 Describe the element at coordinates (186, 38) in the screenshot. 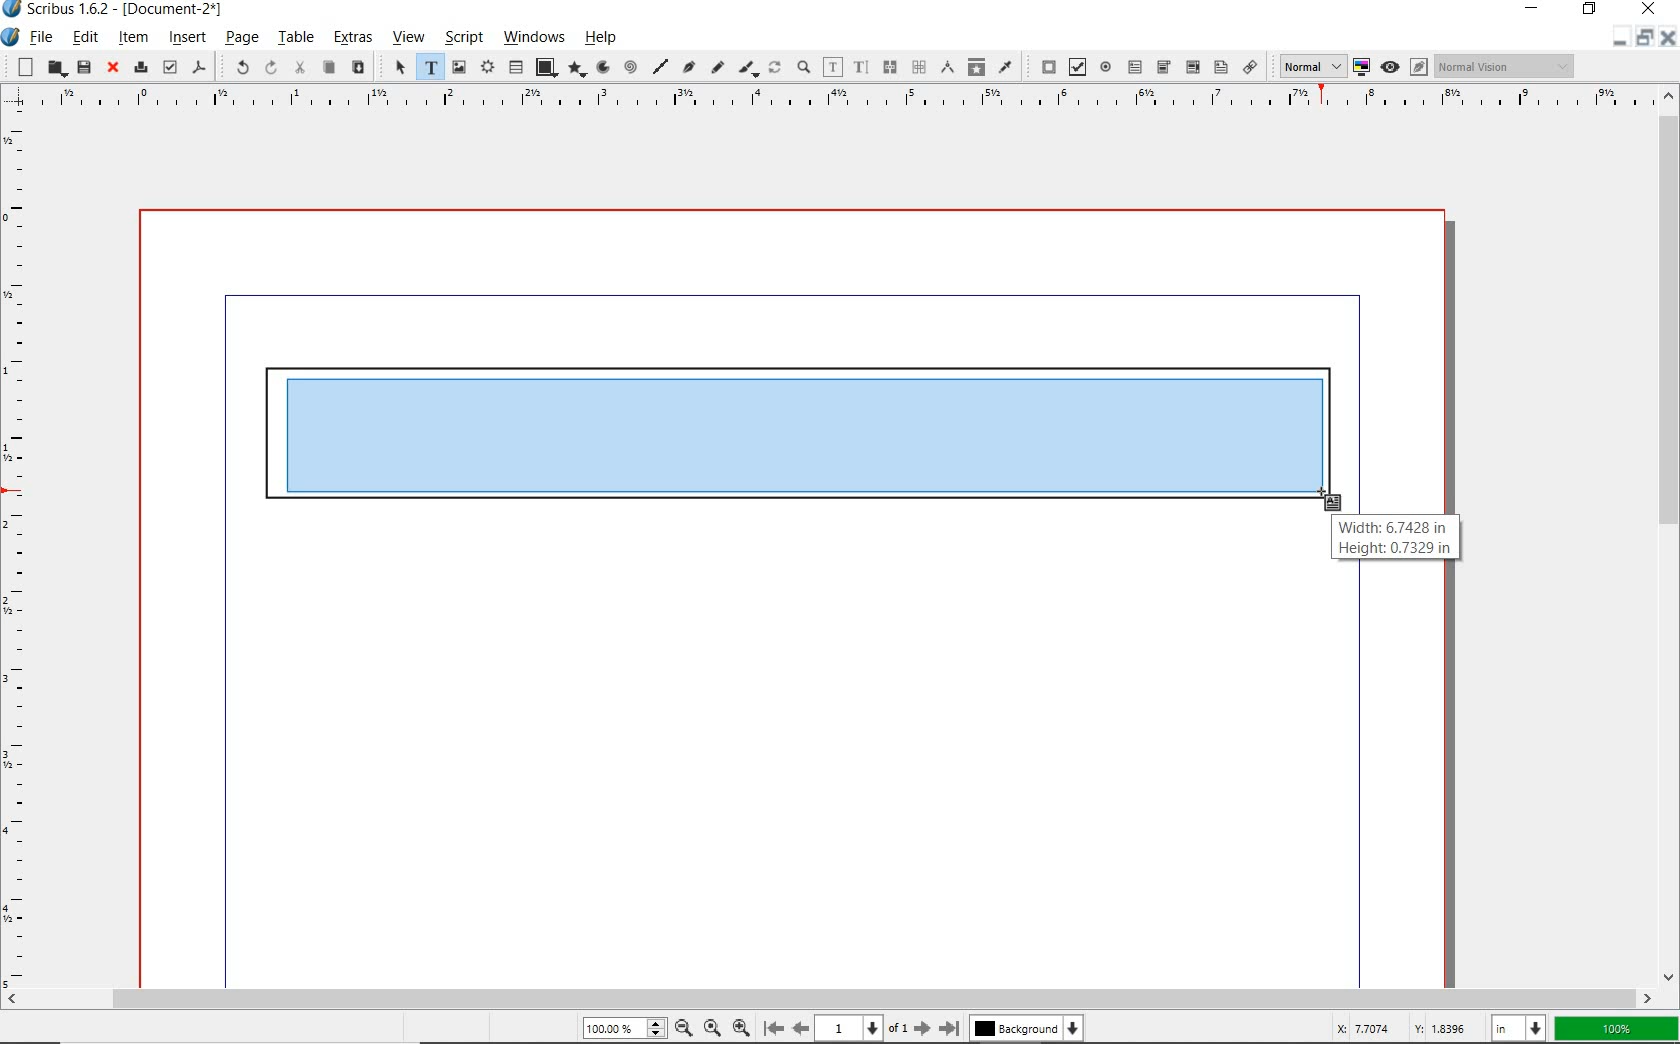

I see `insert` at that location.